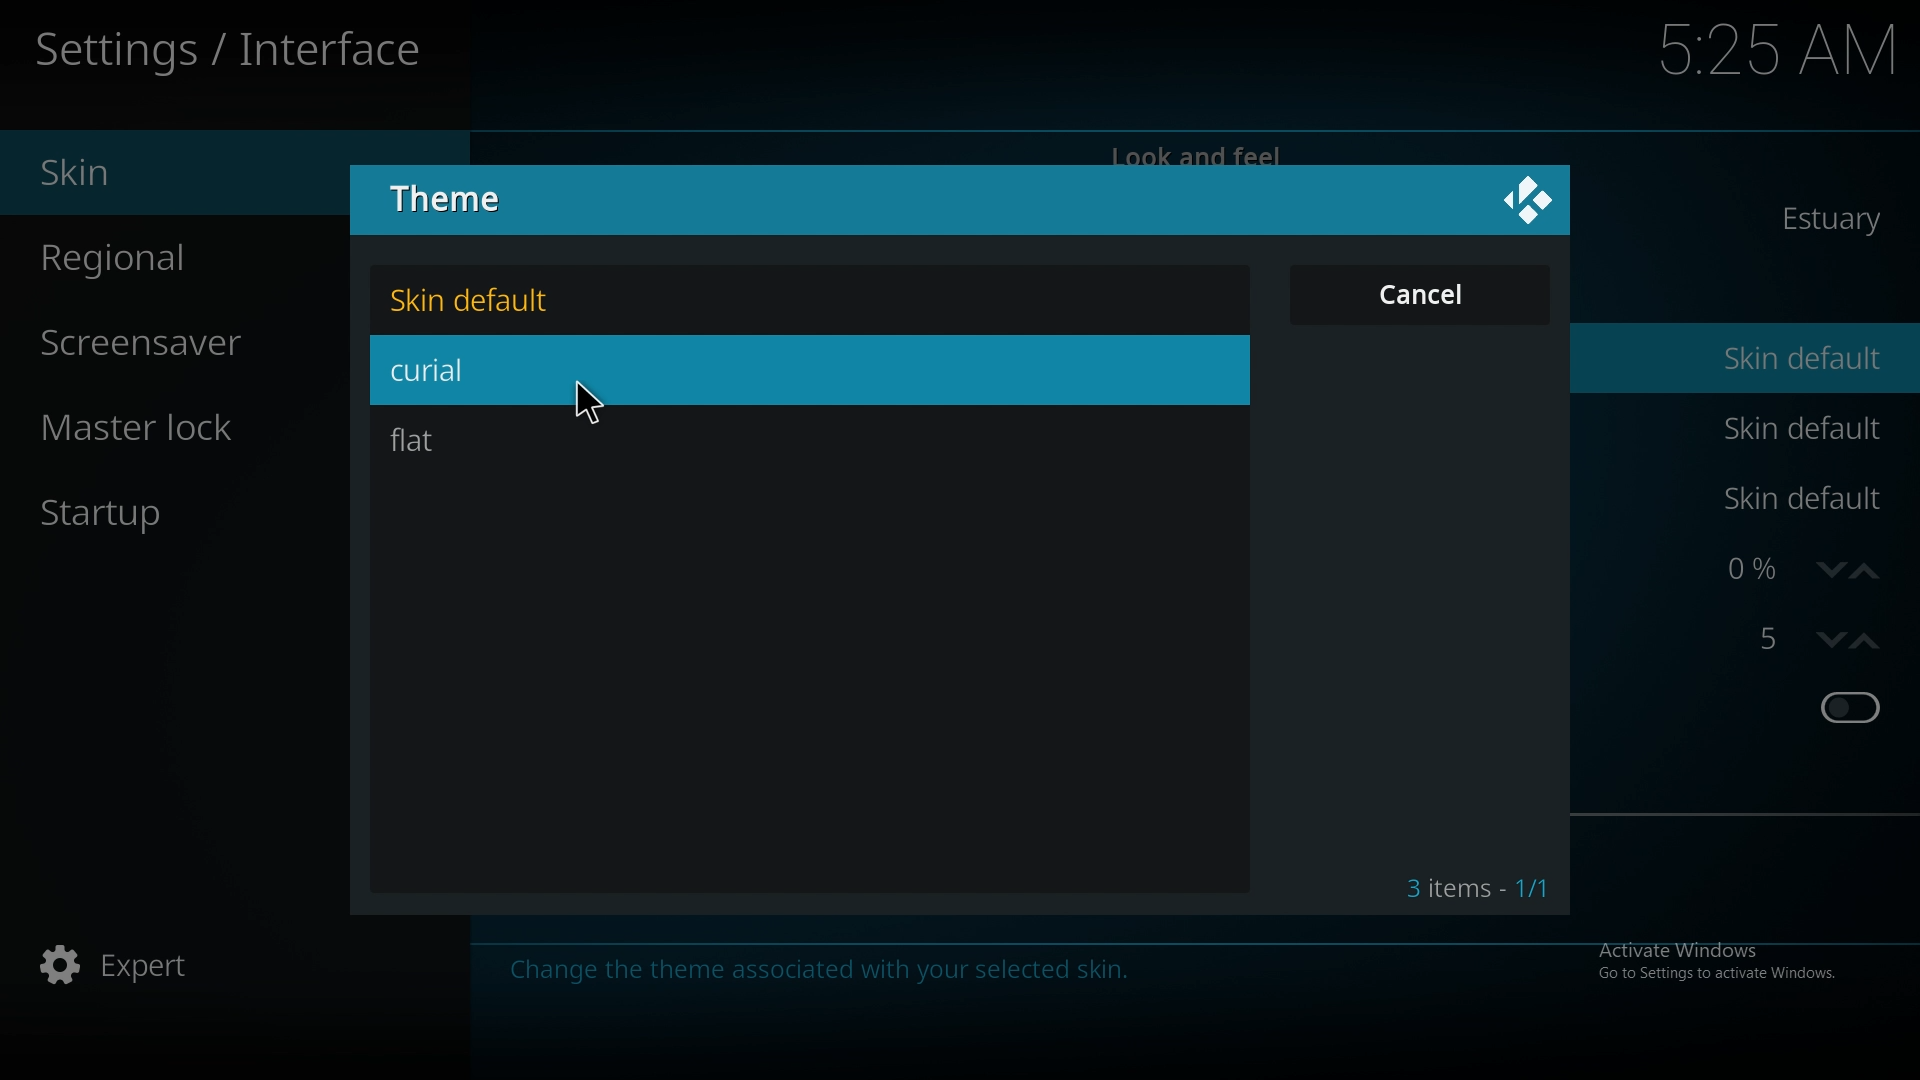  Describe the element at coordinates (1864, 569) in the screenshot. I see `increase zoom` at that location.